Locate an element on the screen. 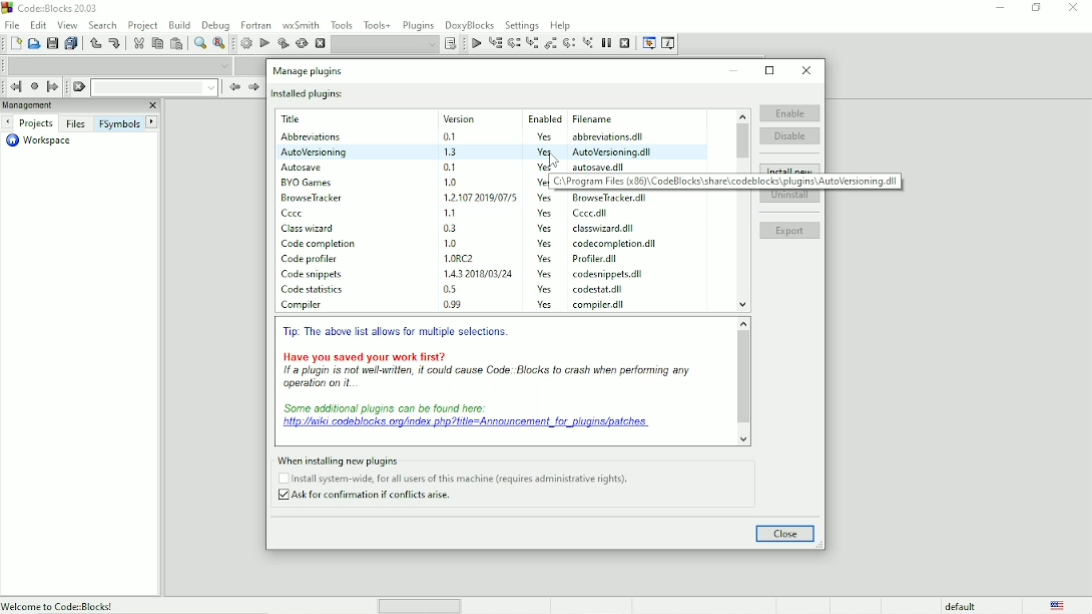 The image size is (1092, 614). Minimize is located at coordinates (735, 70).